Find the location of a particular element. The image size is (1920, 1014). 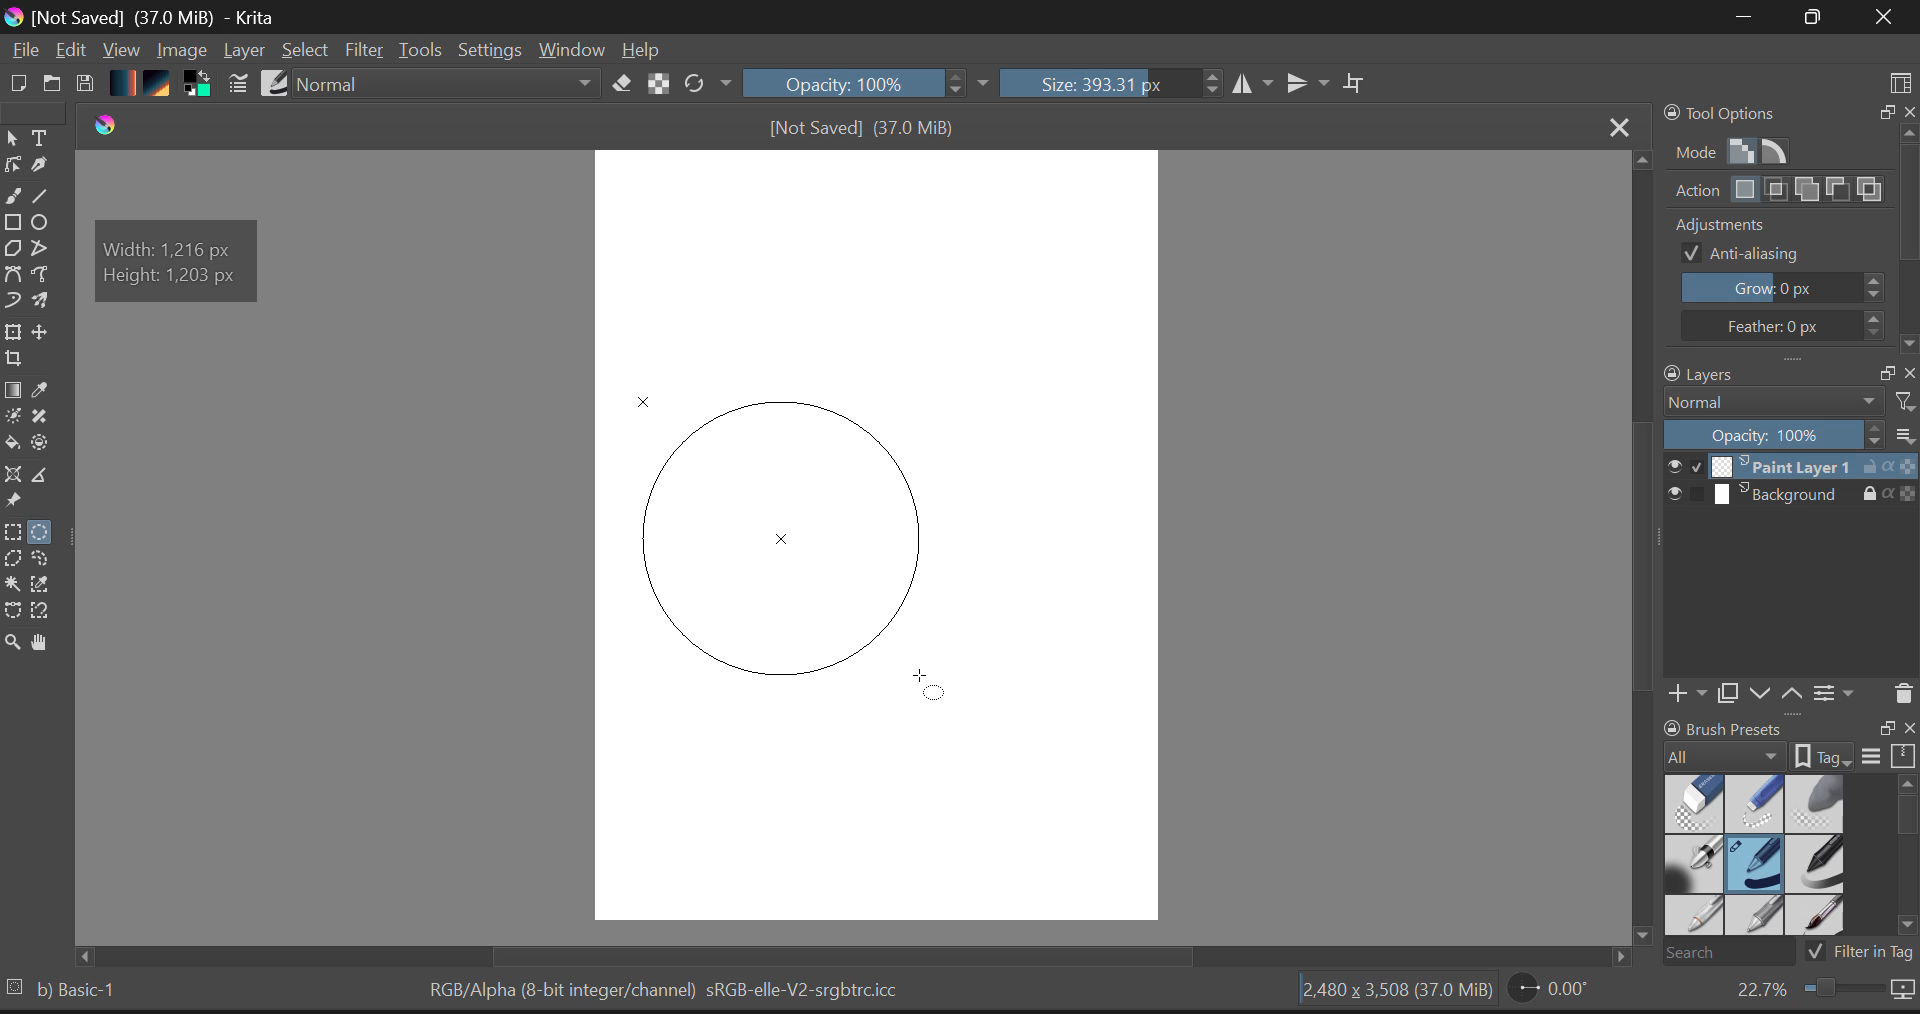

Magnetic Selection is located at coordinates (47, 613).